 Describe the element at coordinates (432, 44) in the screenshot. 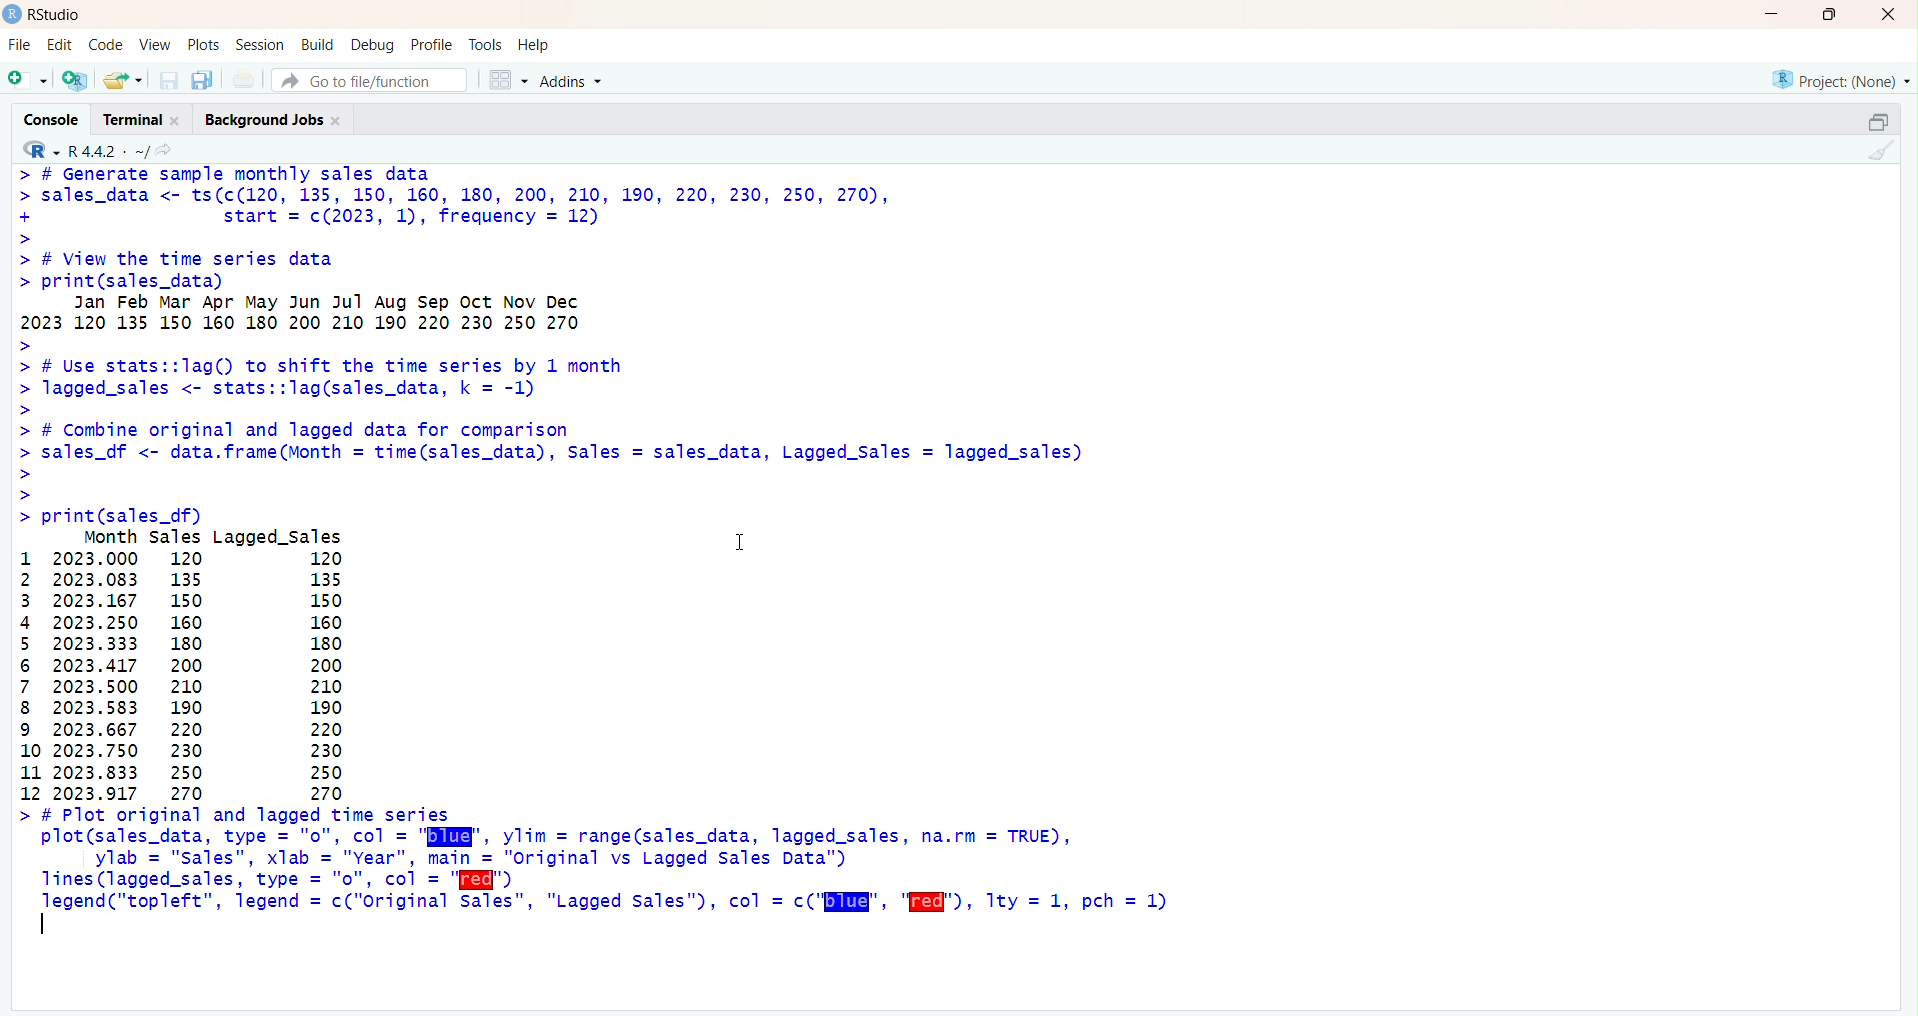

I see `profile` at that location.